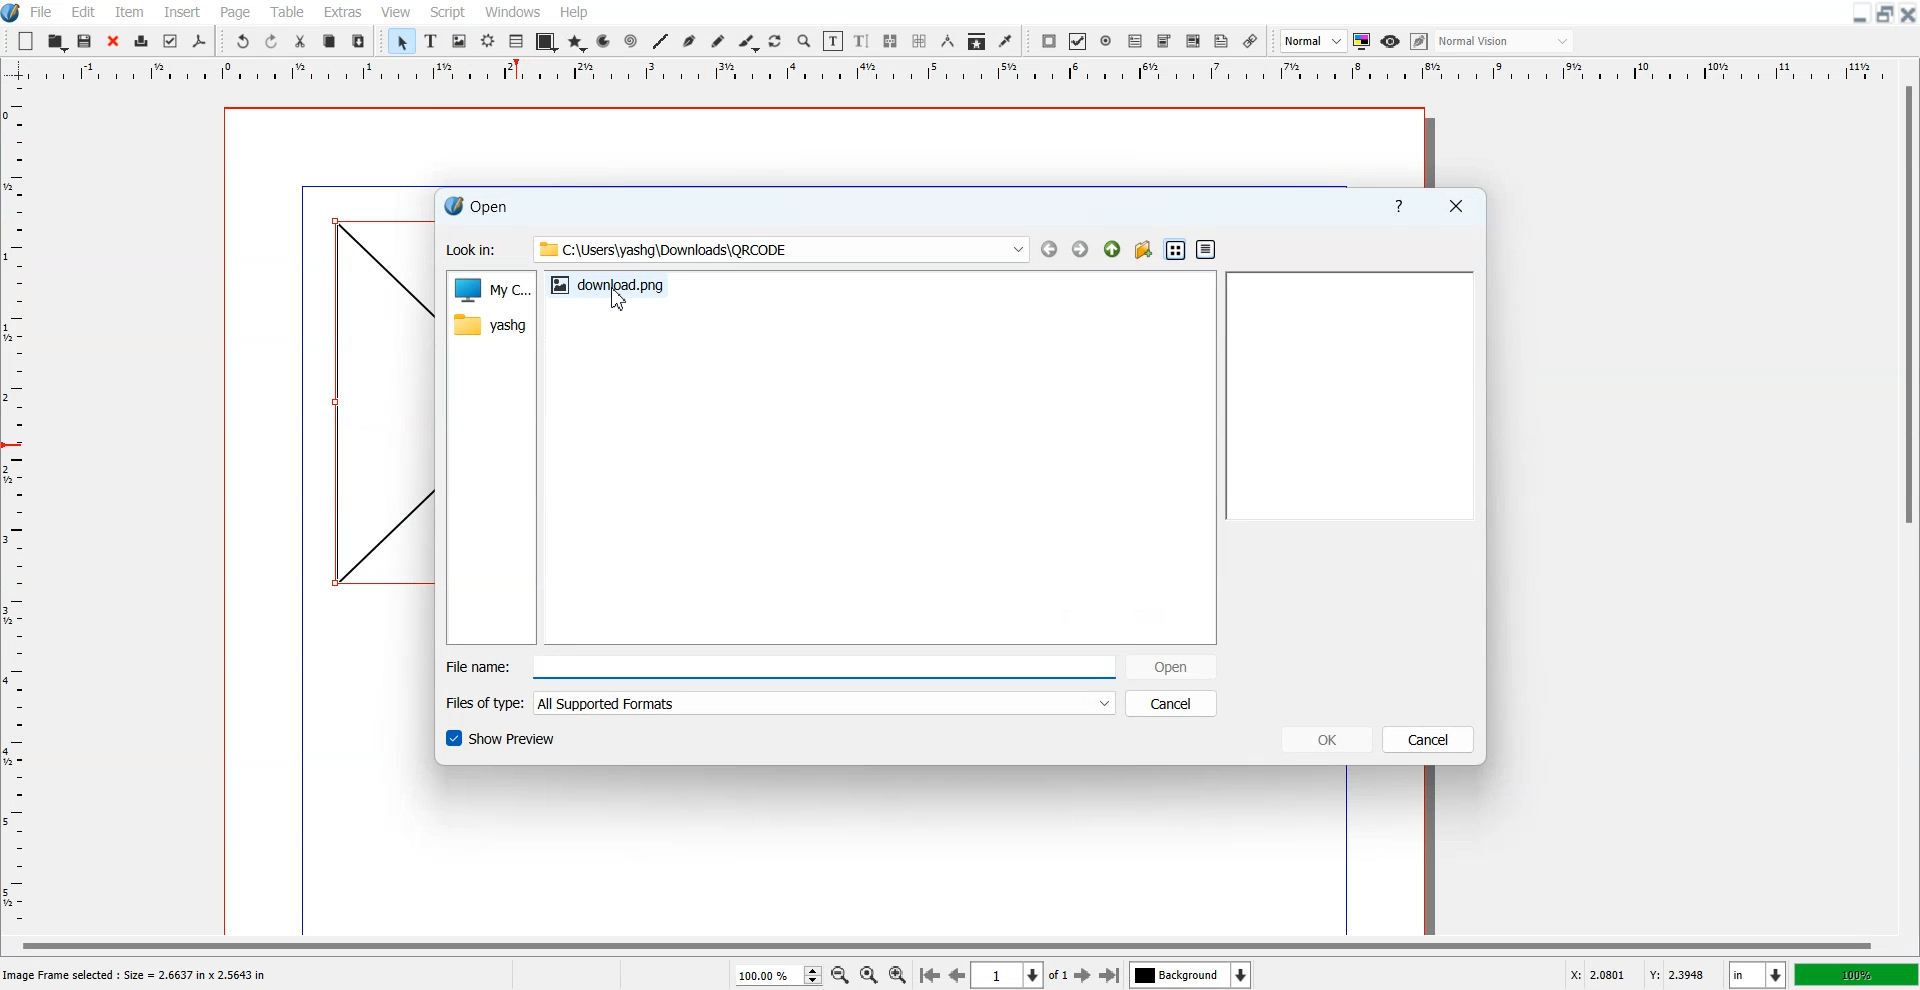  I want to click on All Supported Formats , so click(610, 704).